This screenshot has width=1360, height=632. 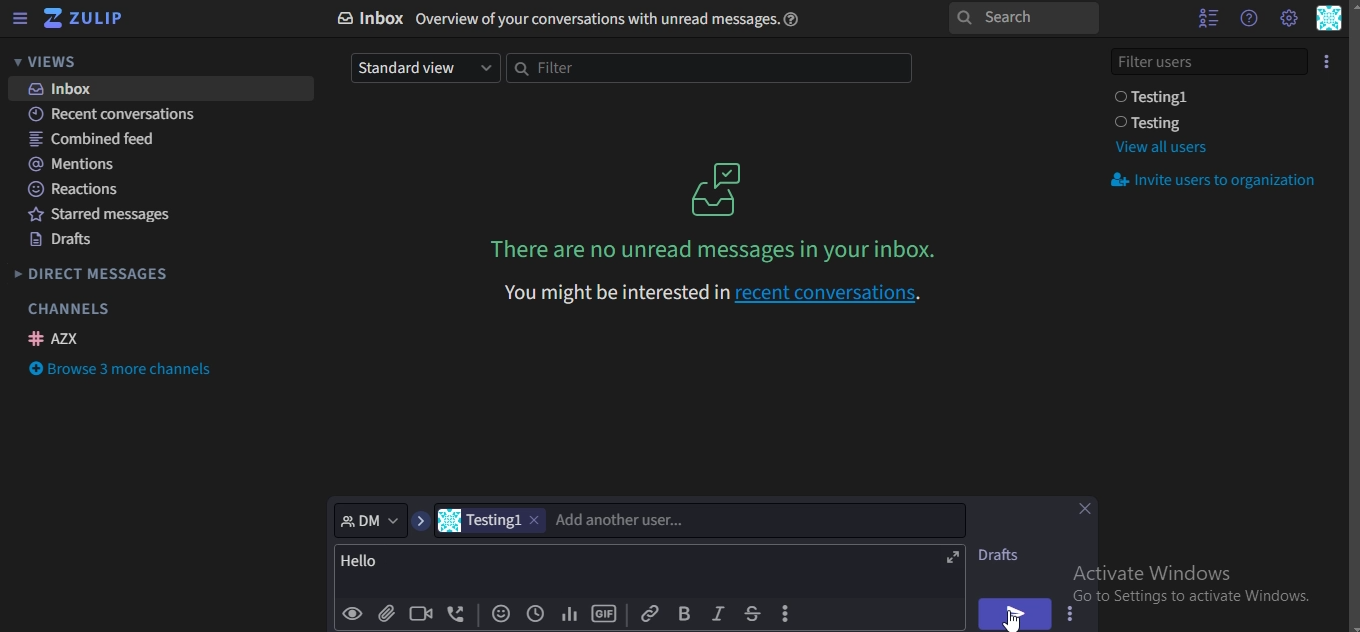 I want to click on help menu, so click(x=1248, y=18).